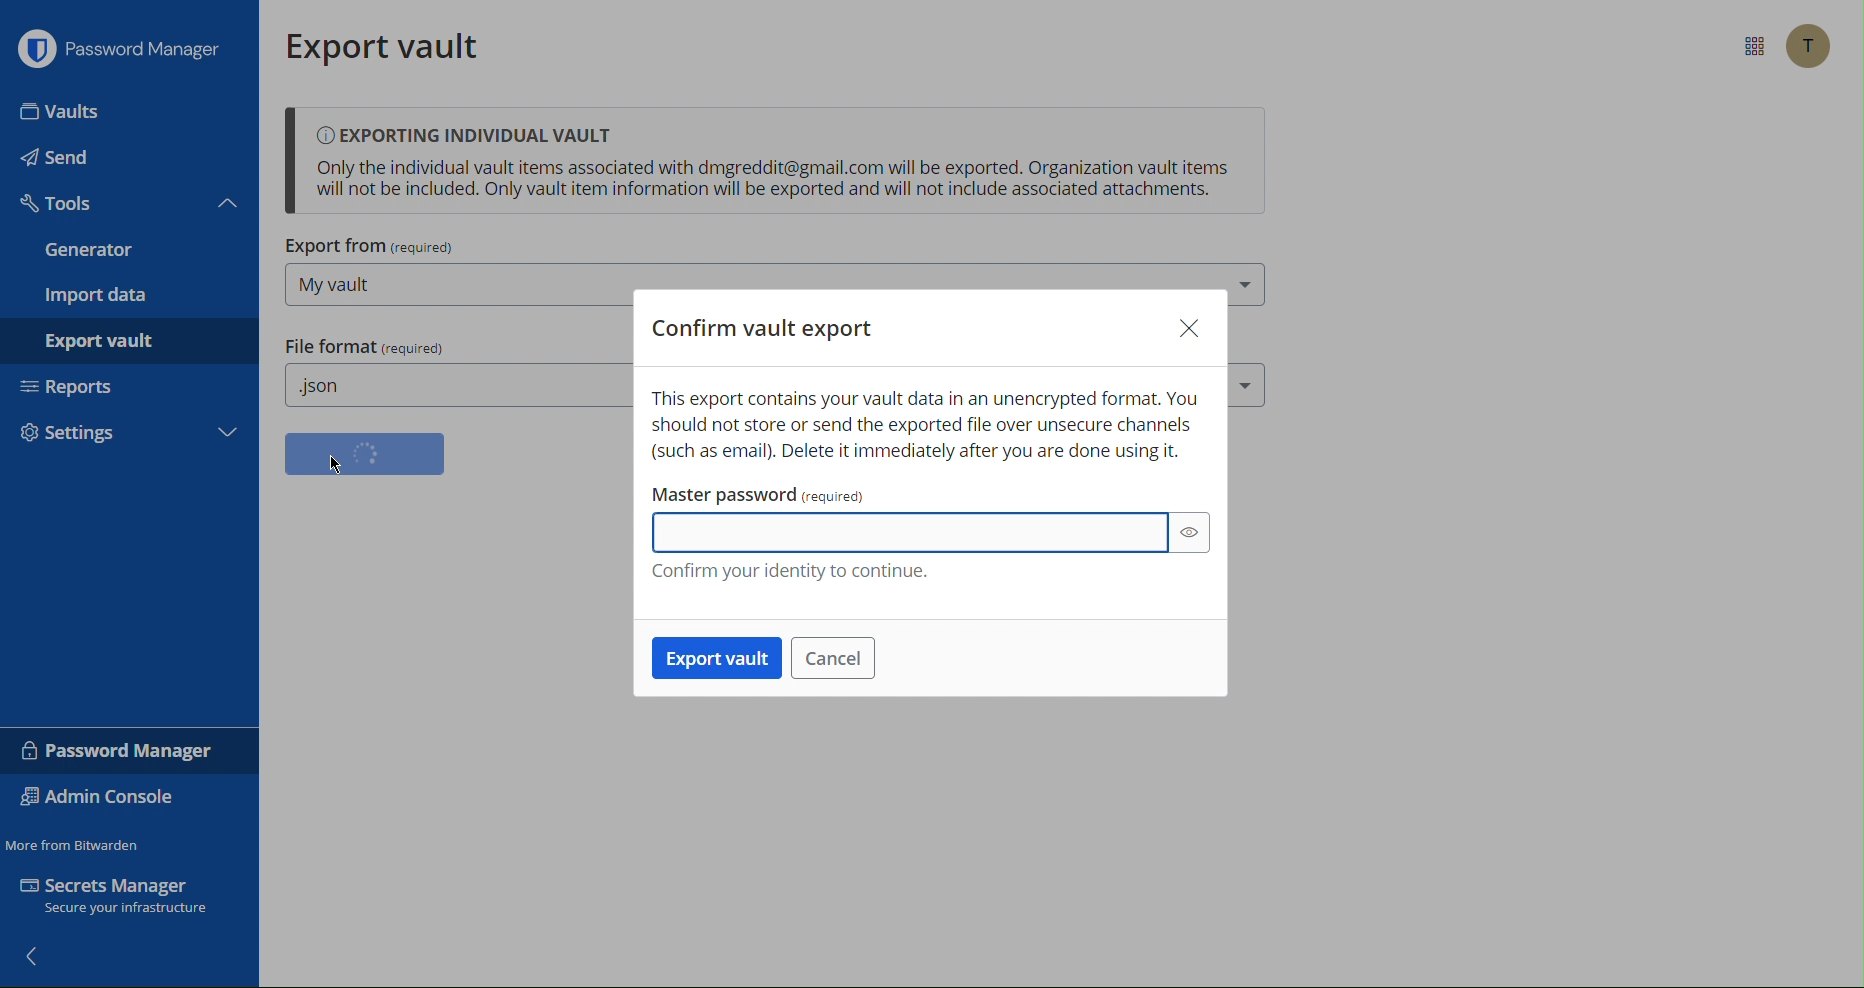  I want to click on Master password, so click(759, 491).